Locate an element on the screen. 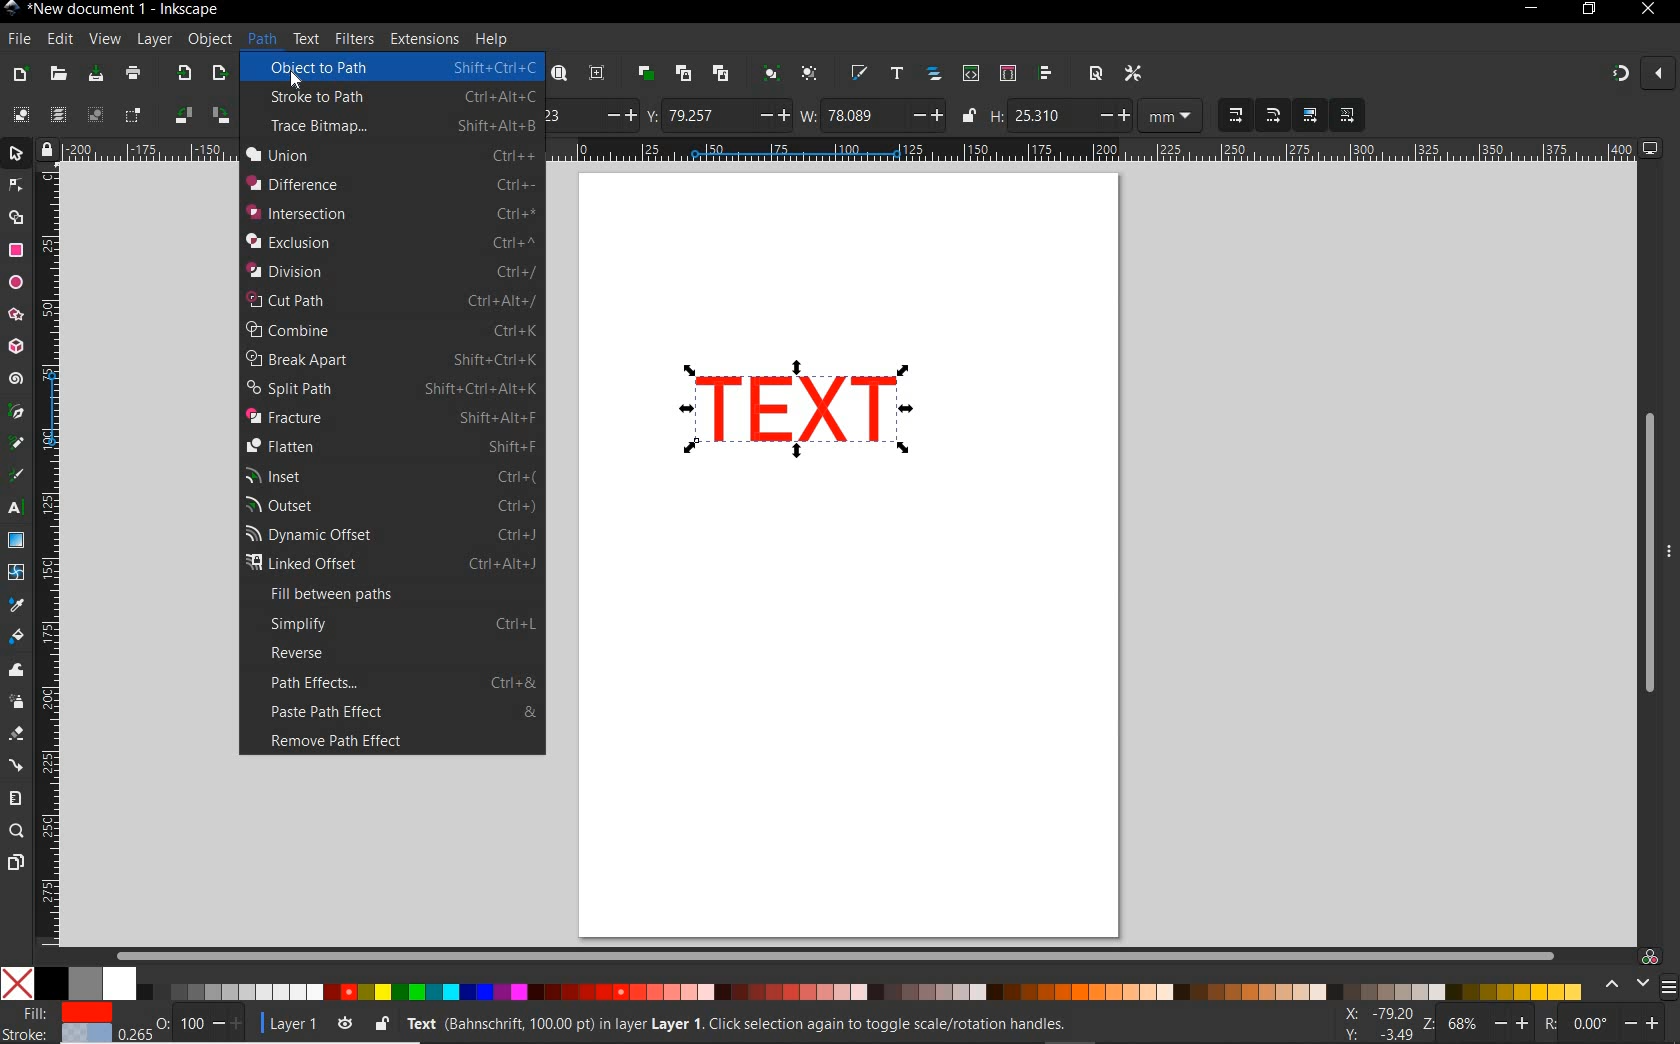 The width and height of the screenshot is (1680, 1044). OPEN FILE DIALOG is located at coordinates (58, 75).